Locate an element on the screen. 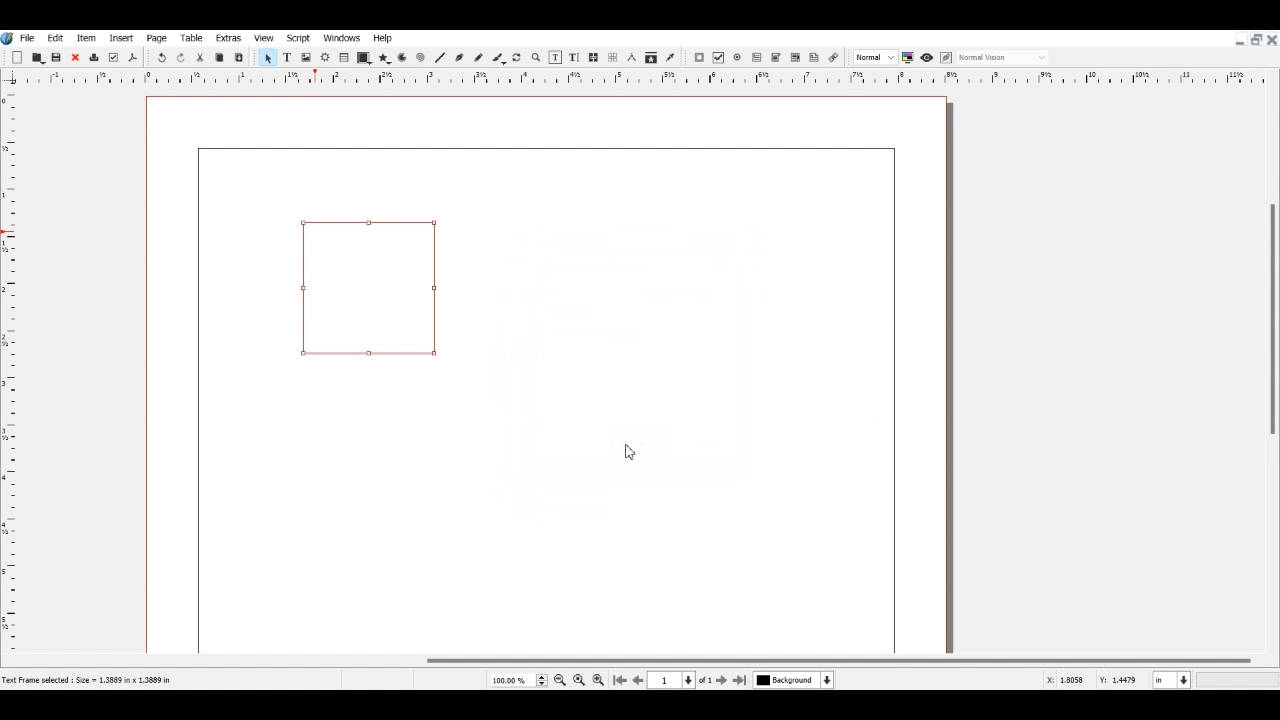 The width and height of the screenshot is (1280, 720). Select the visual appearance on display is located at coordinates (1004, 56).